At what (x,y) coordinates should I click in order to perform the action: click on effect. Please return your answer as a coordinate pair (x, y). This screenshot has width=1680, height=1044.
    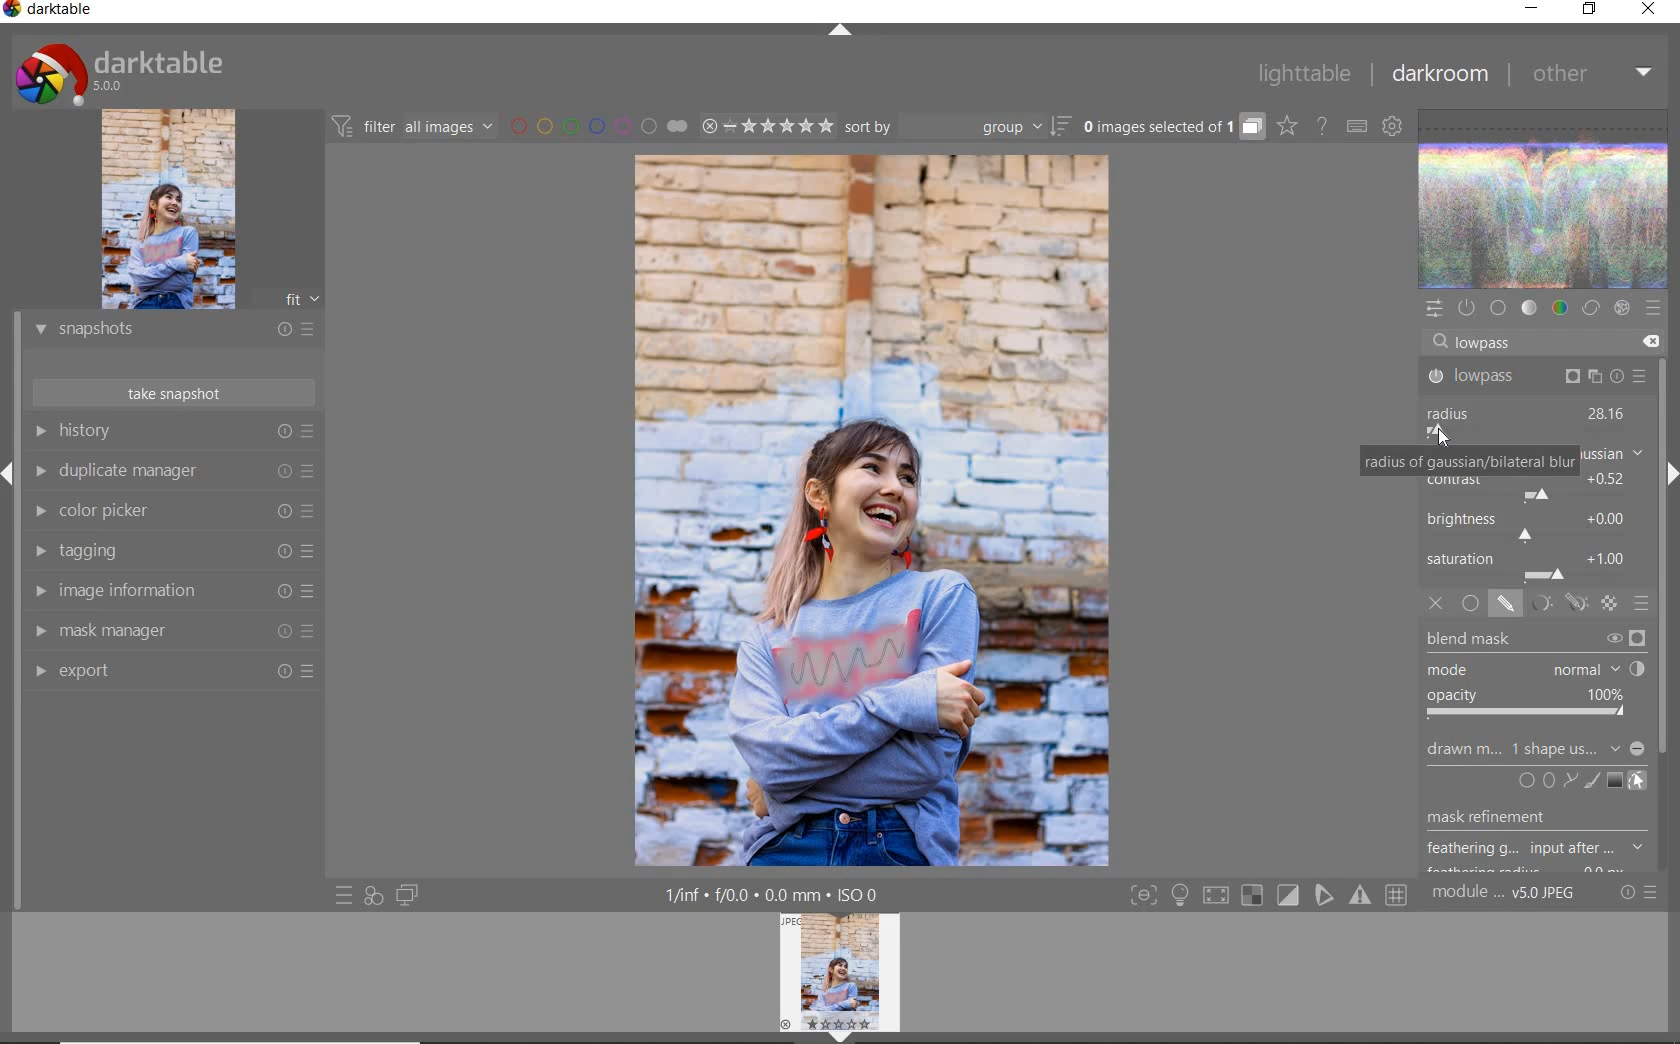
    Looking at the image, I should click on (1619, 309).